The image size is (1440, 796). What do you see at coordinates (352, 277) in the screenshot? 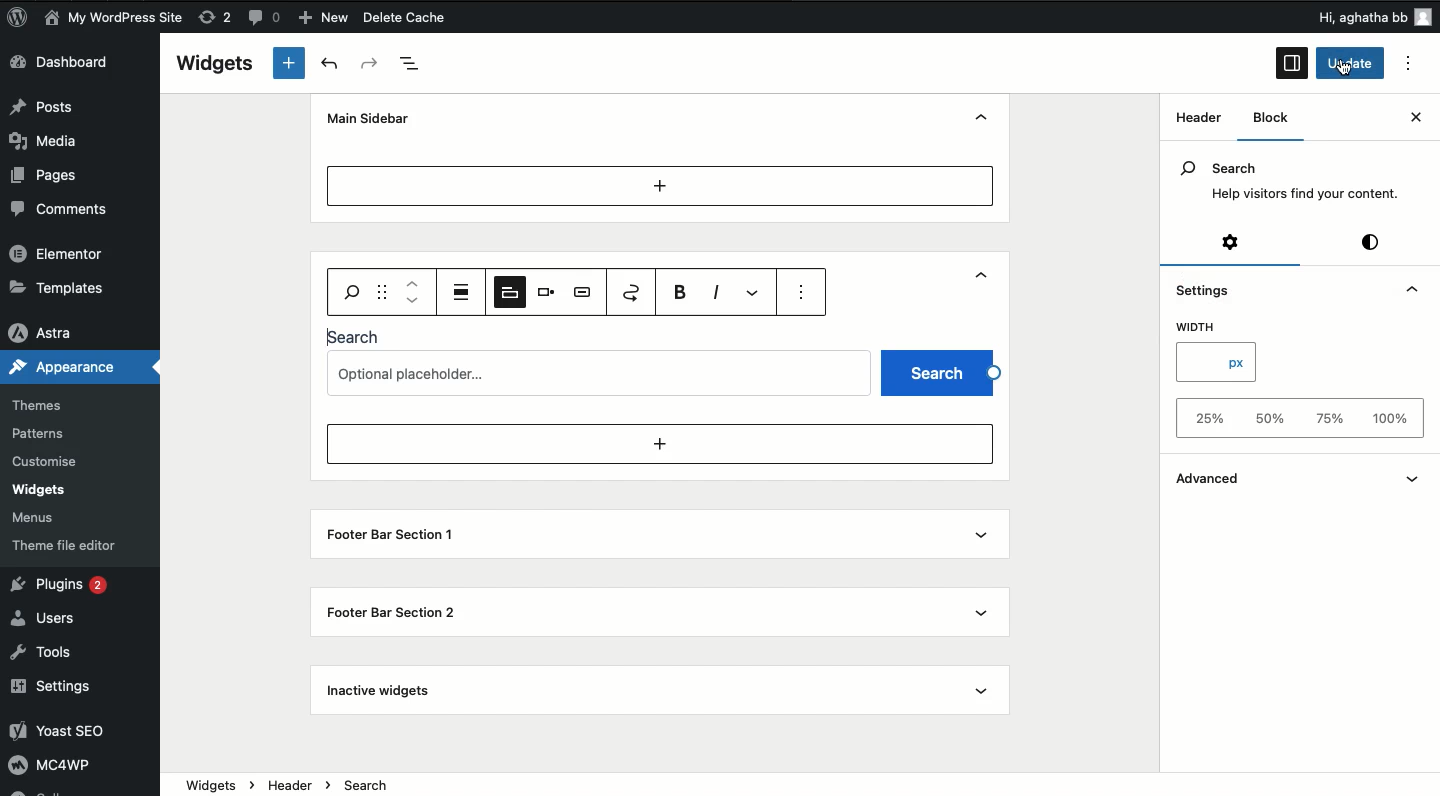
I see `Header` at bounding box center [352, 277].